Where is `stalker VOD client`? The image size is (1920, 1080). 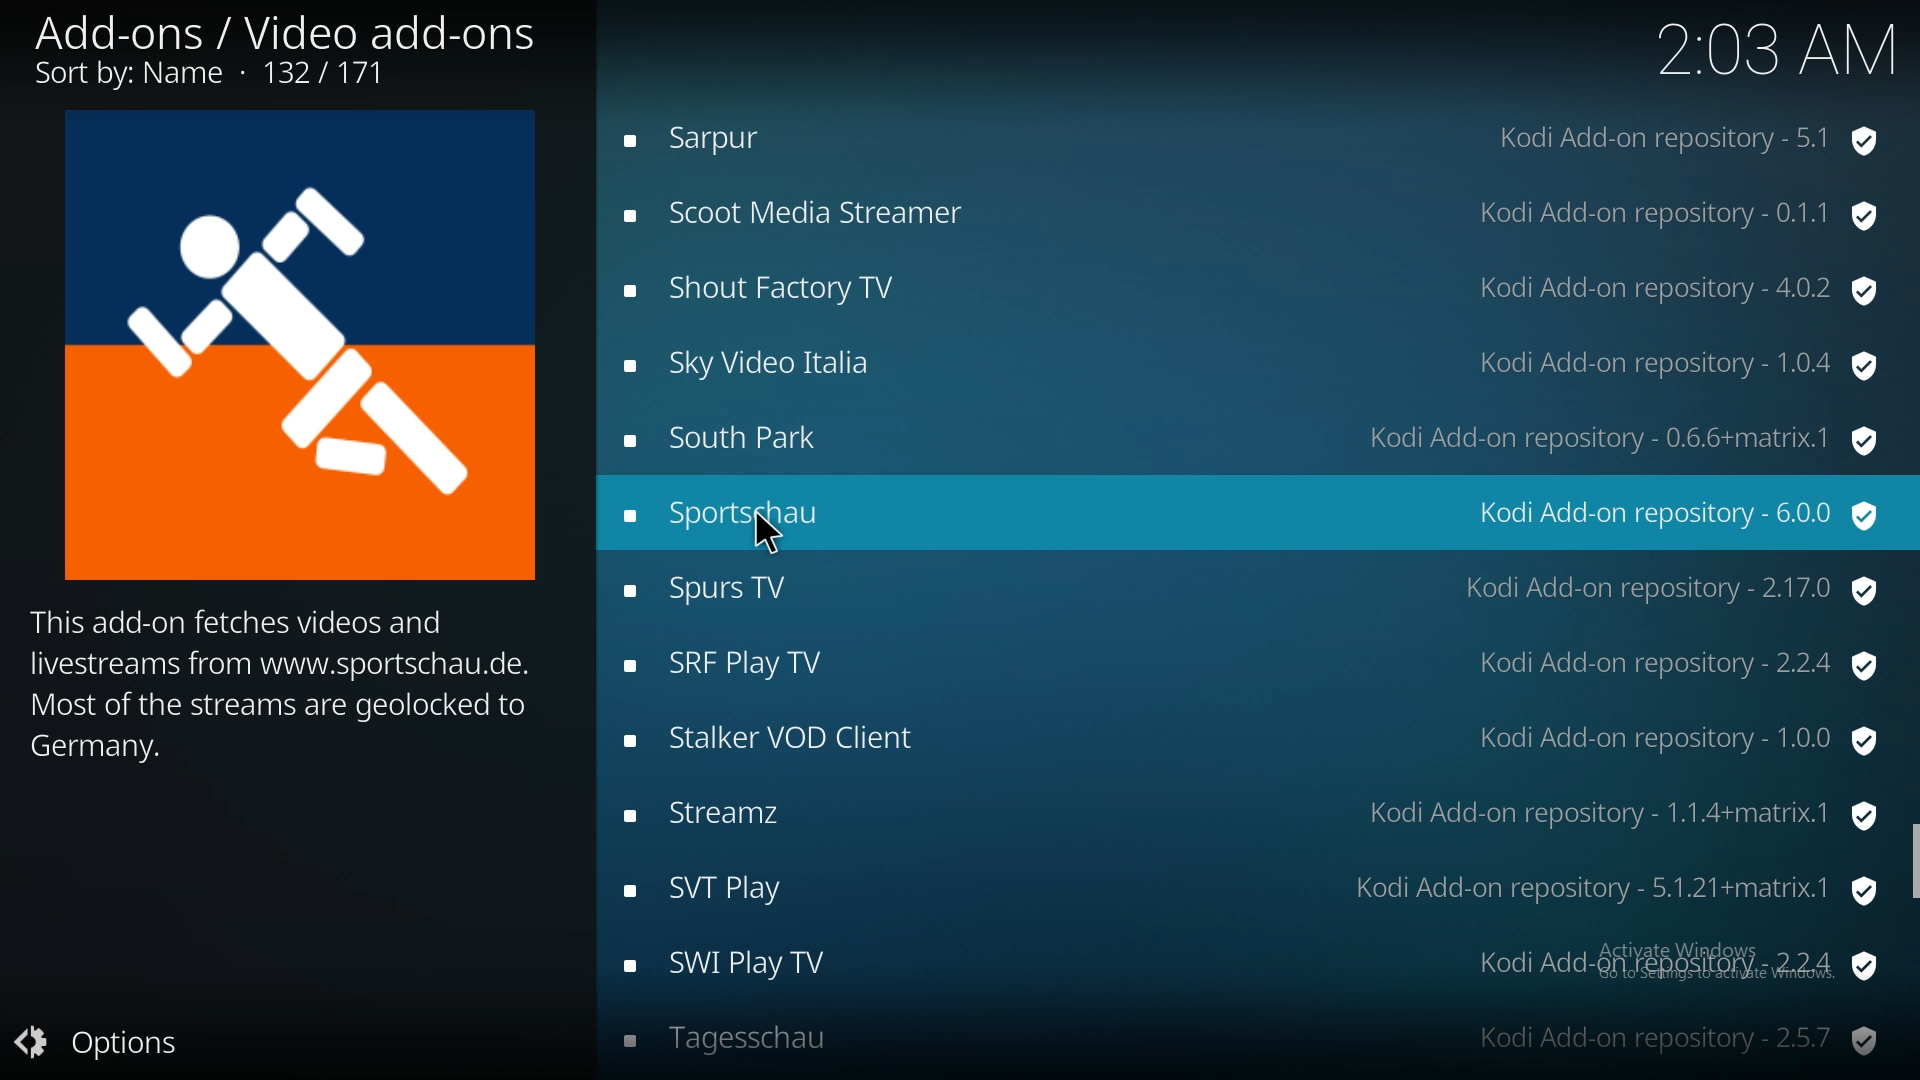
stalker VOD client is located at coordinates (1256, 741).